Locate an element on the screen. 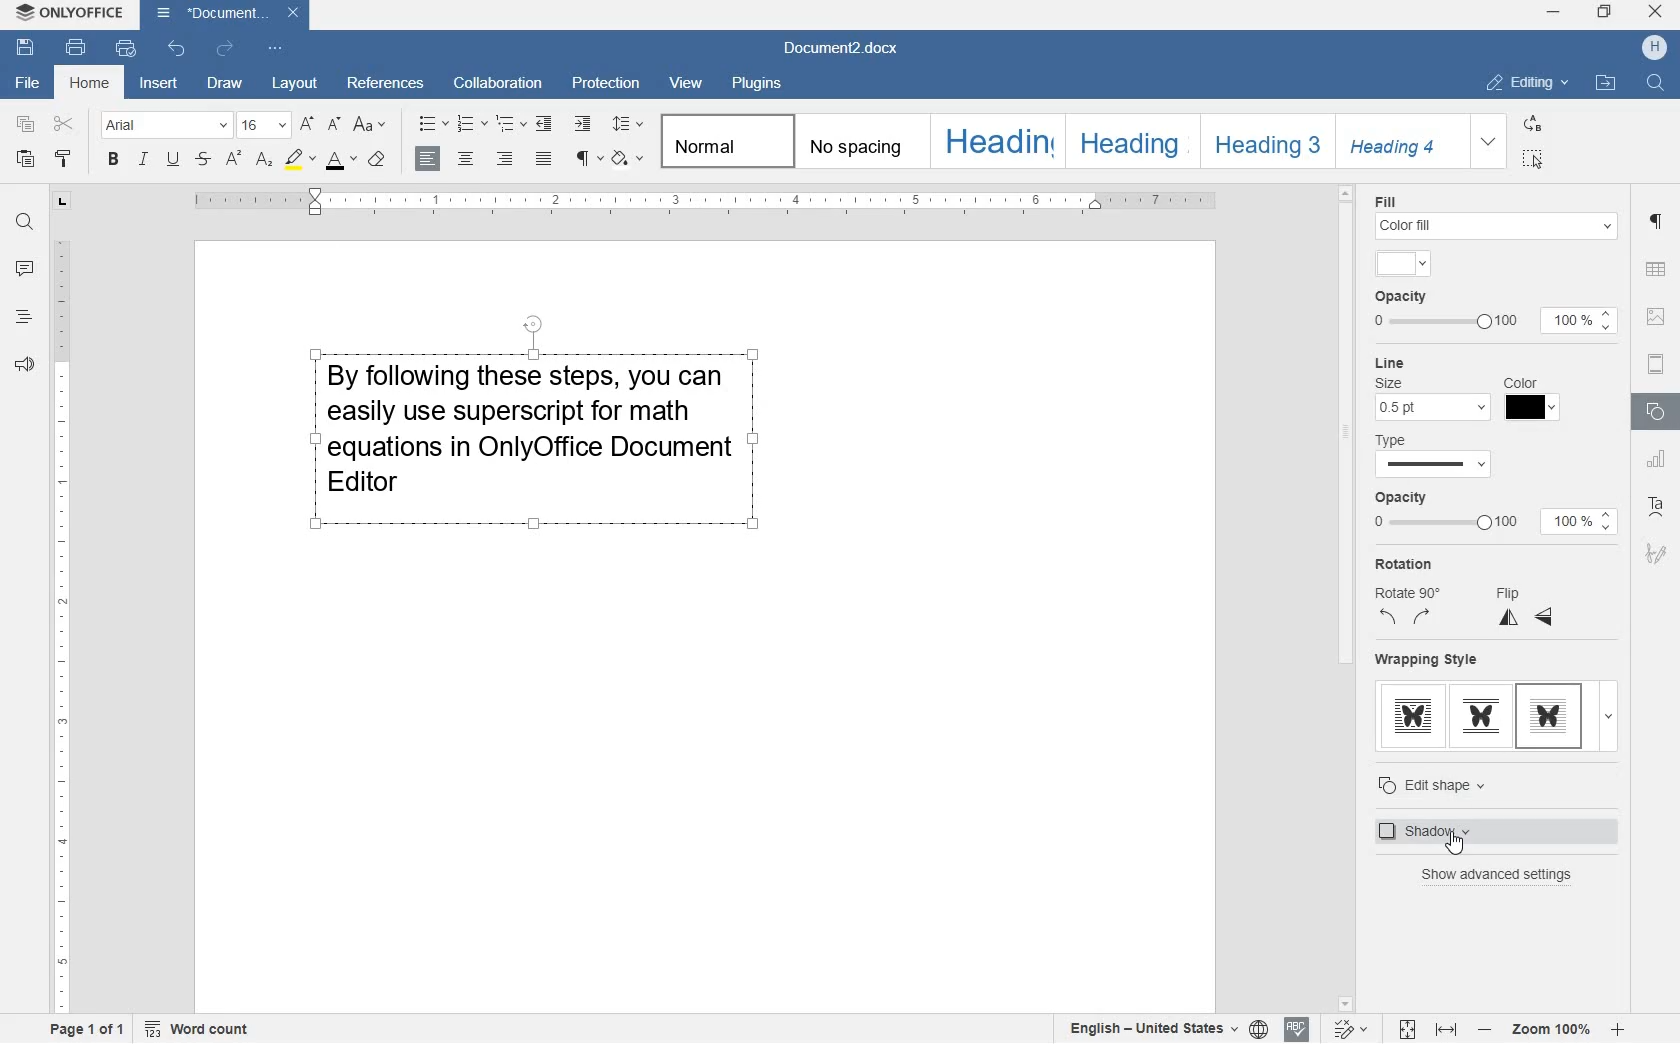 This screenshot has height=1044, width=1680. shading is located at coordinates (628, 158).